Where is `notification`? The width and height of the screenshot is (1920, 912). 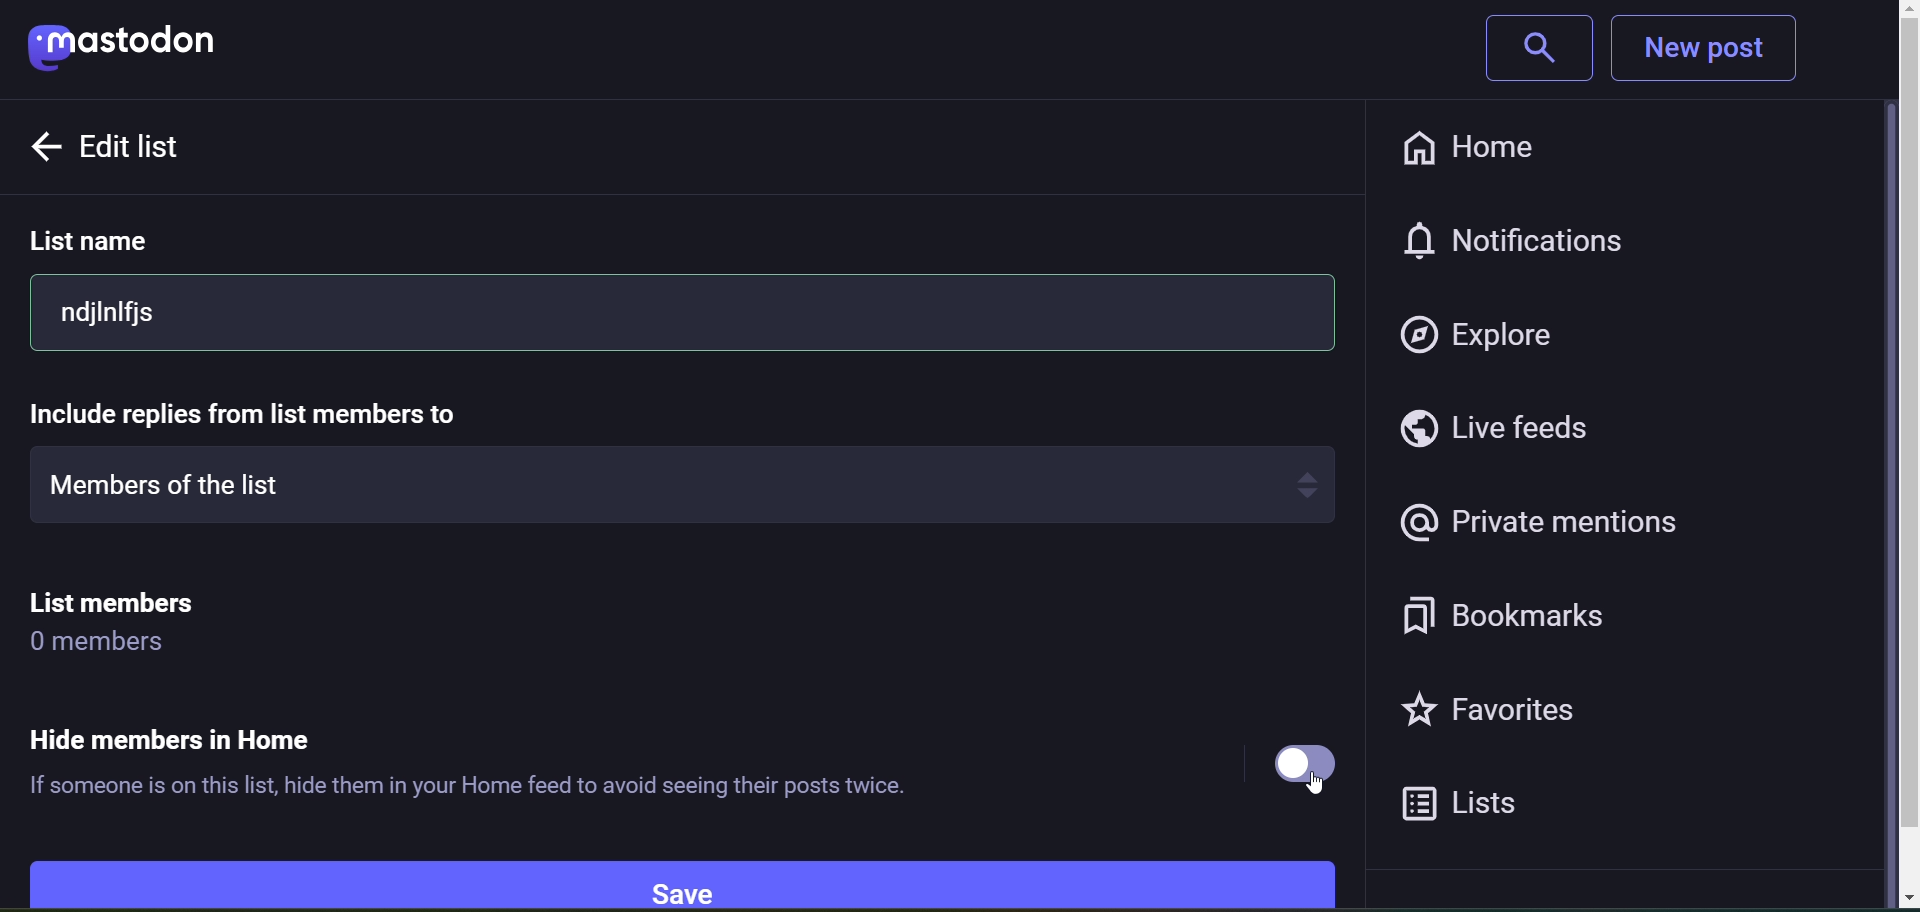
notification is located at coordinates (1541, 236).